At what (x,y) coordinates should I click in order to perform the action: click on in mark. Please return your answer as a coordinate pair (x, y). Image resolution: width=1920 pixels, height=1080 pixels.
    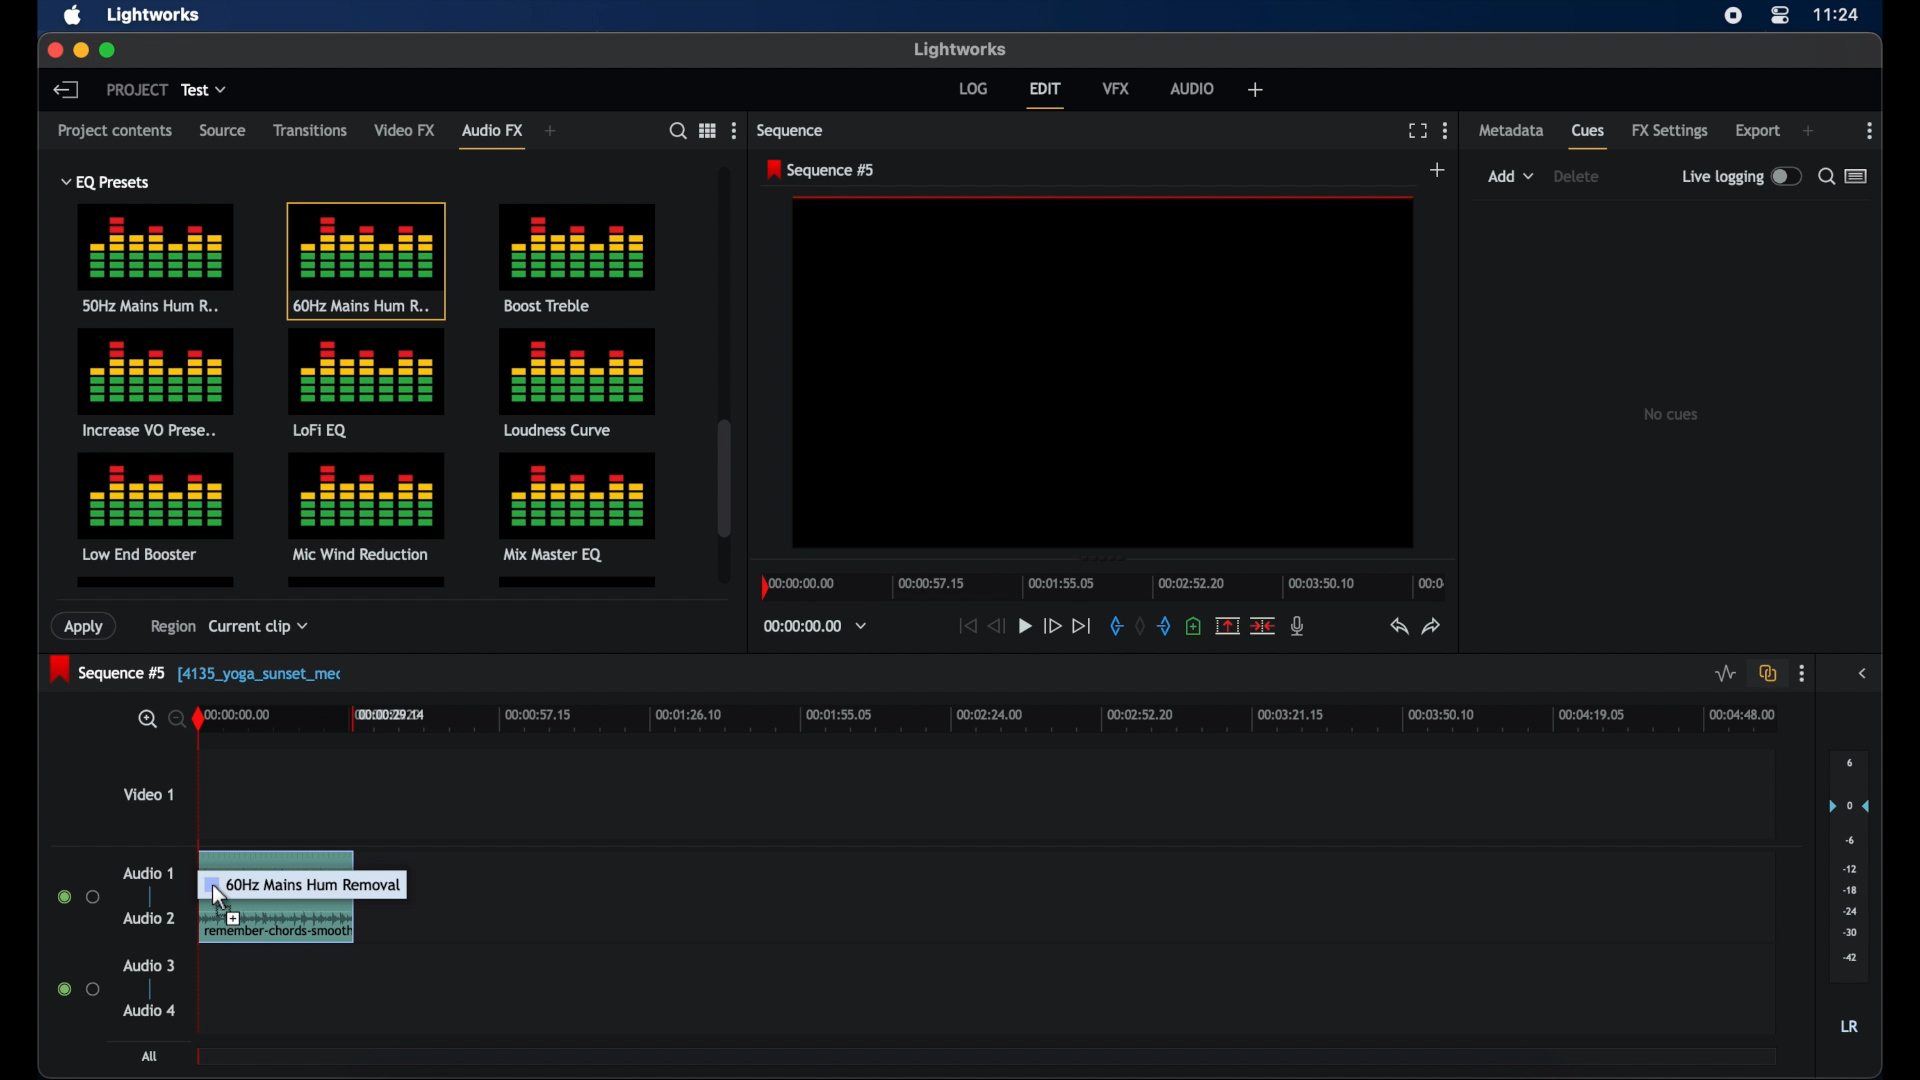
    Looking at the image, I should click on (1114, 625).